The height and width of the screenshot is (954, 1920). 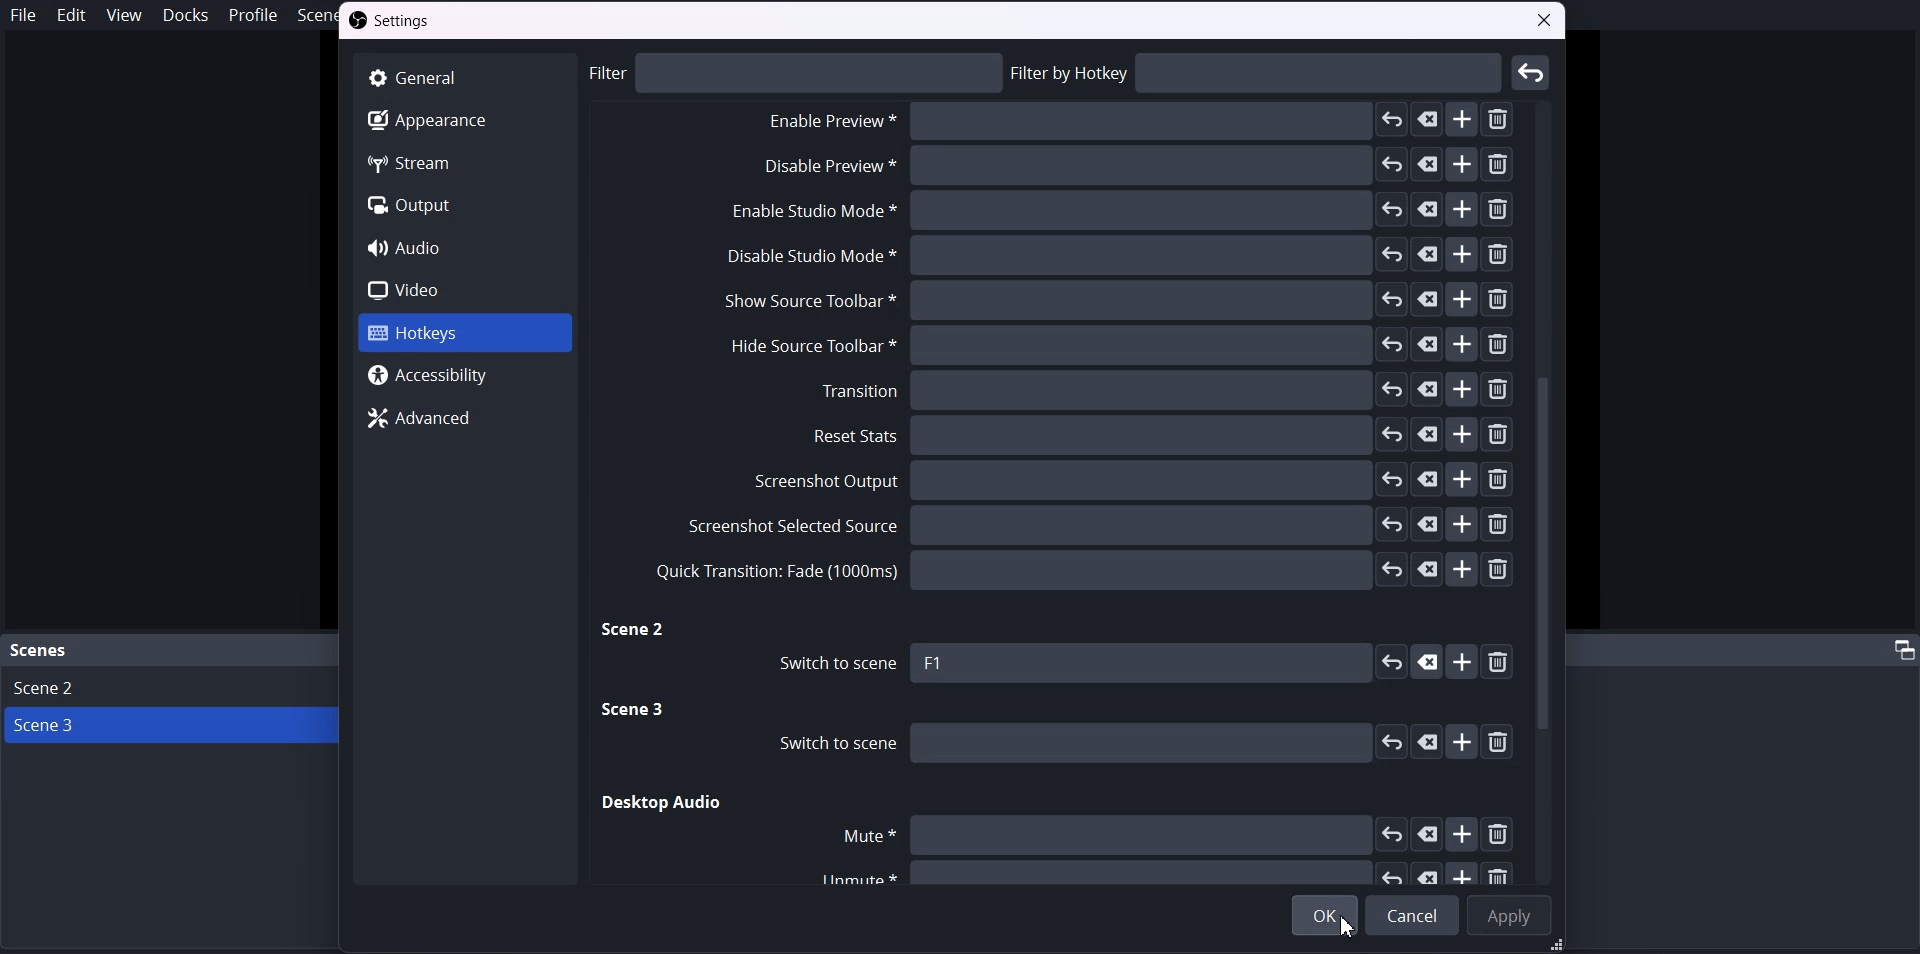 What do you see at coordinates (663, 803) in the screenshot?
I see `Desktop audio` at bounding box center [663, 803].